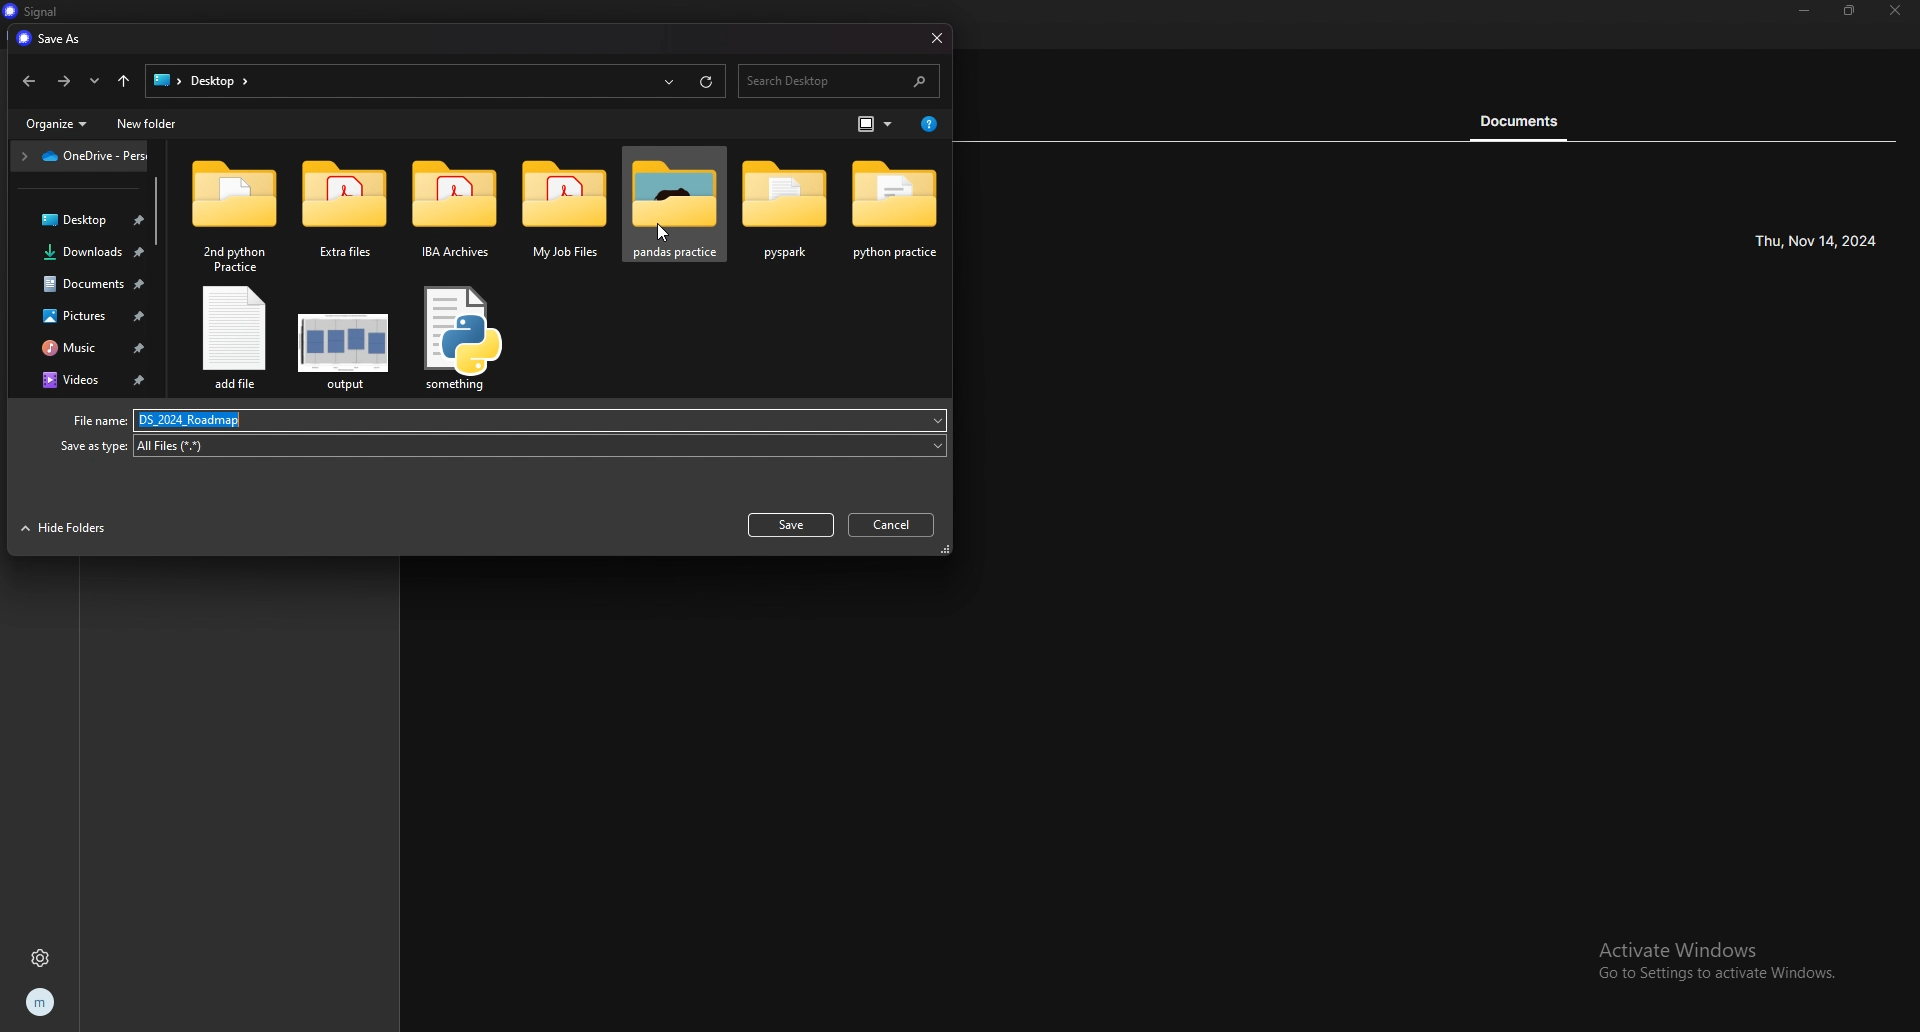 The height and width of the screenshot is (1032, 1920). What do you see at coordinates (343, 208) in the screenshot?
I see `folder` at bounding box center [343, 208].